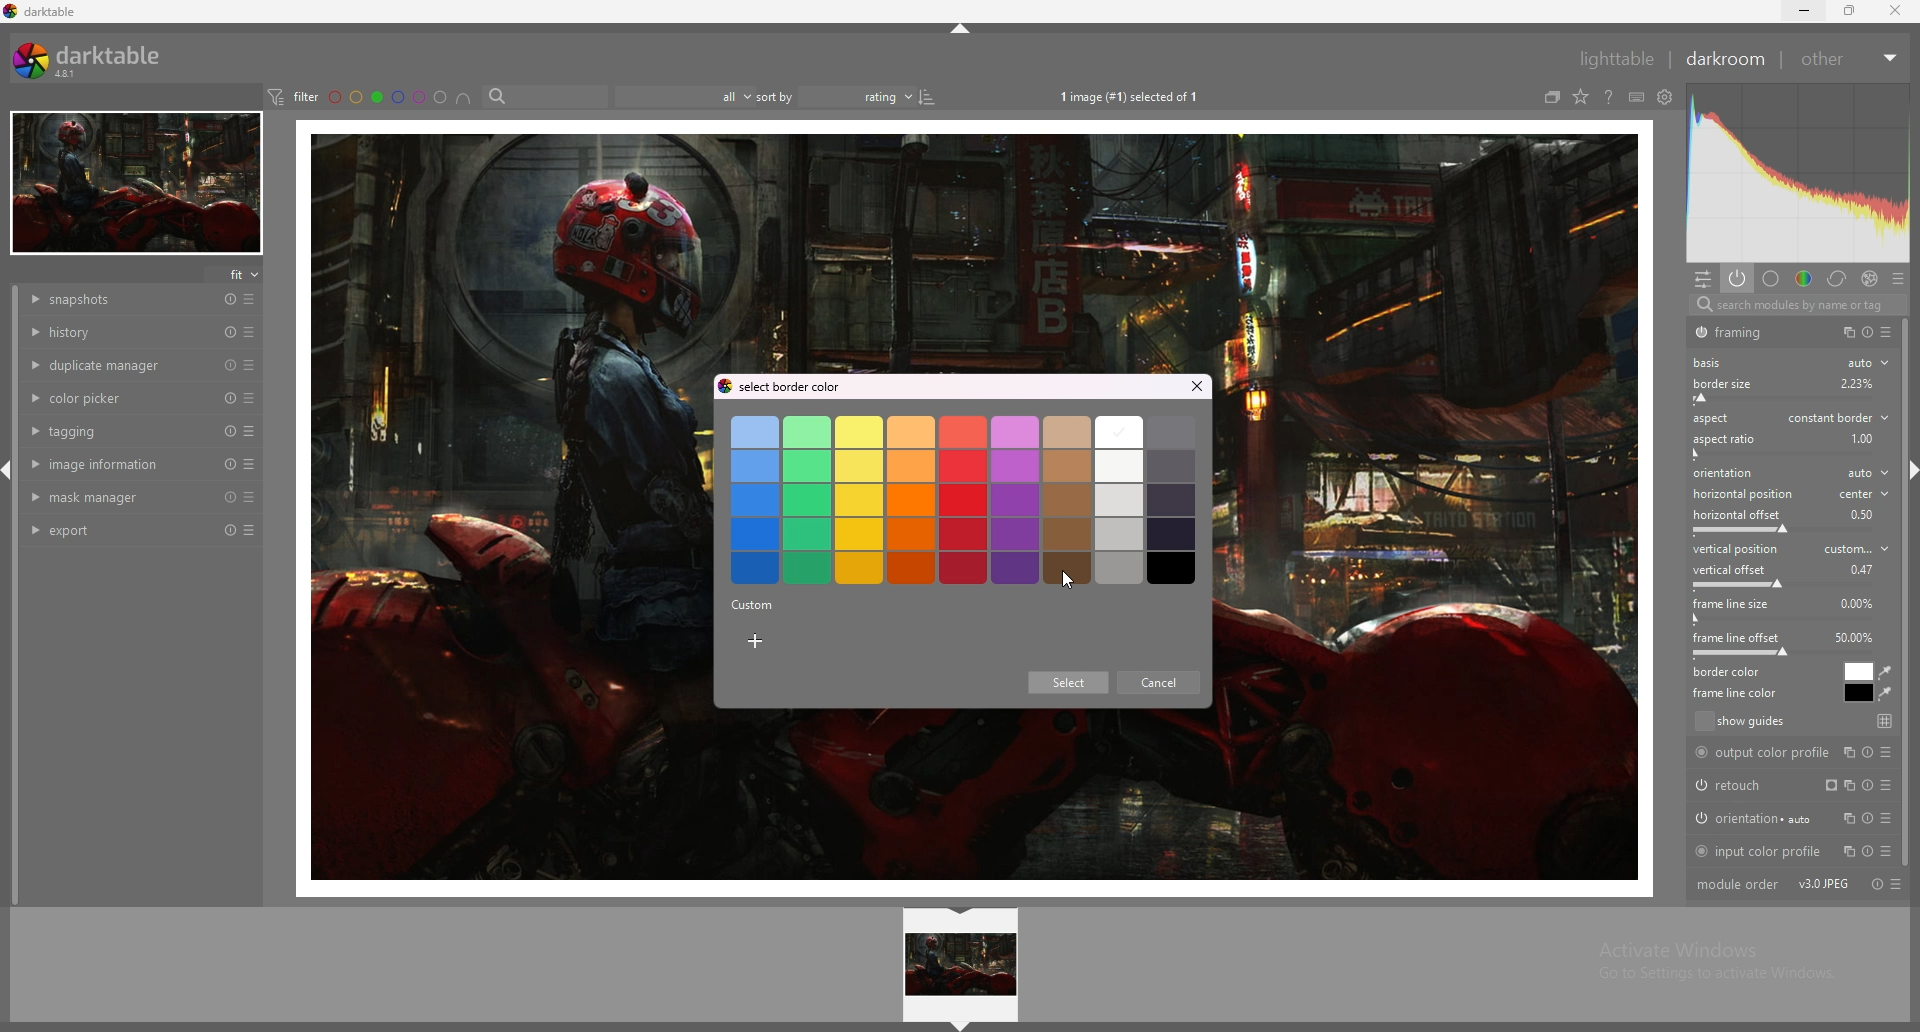  Describe the element at coordinates (543, 95) in the screenshot. I see `search bar` at that location.